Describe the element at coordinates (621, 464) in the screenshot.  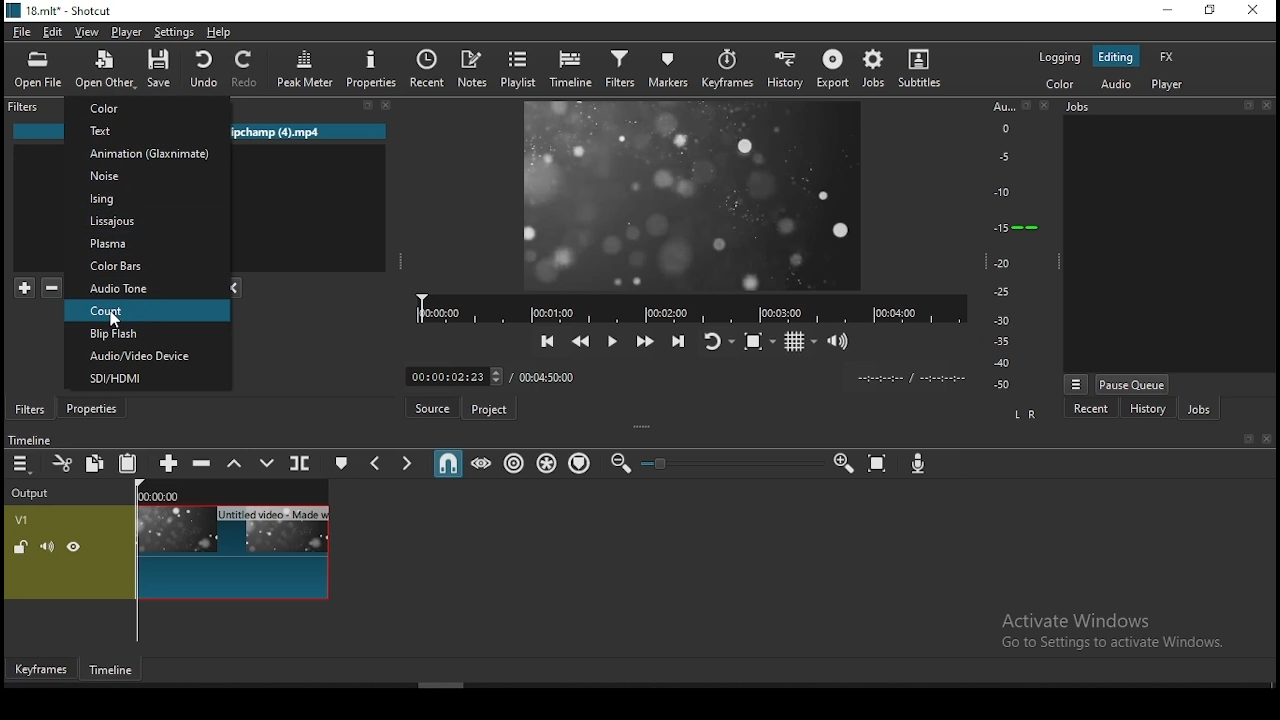
I see `zoom timeline out` at that location.